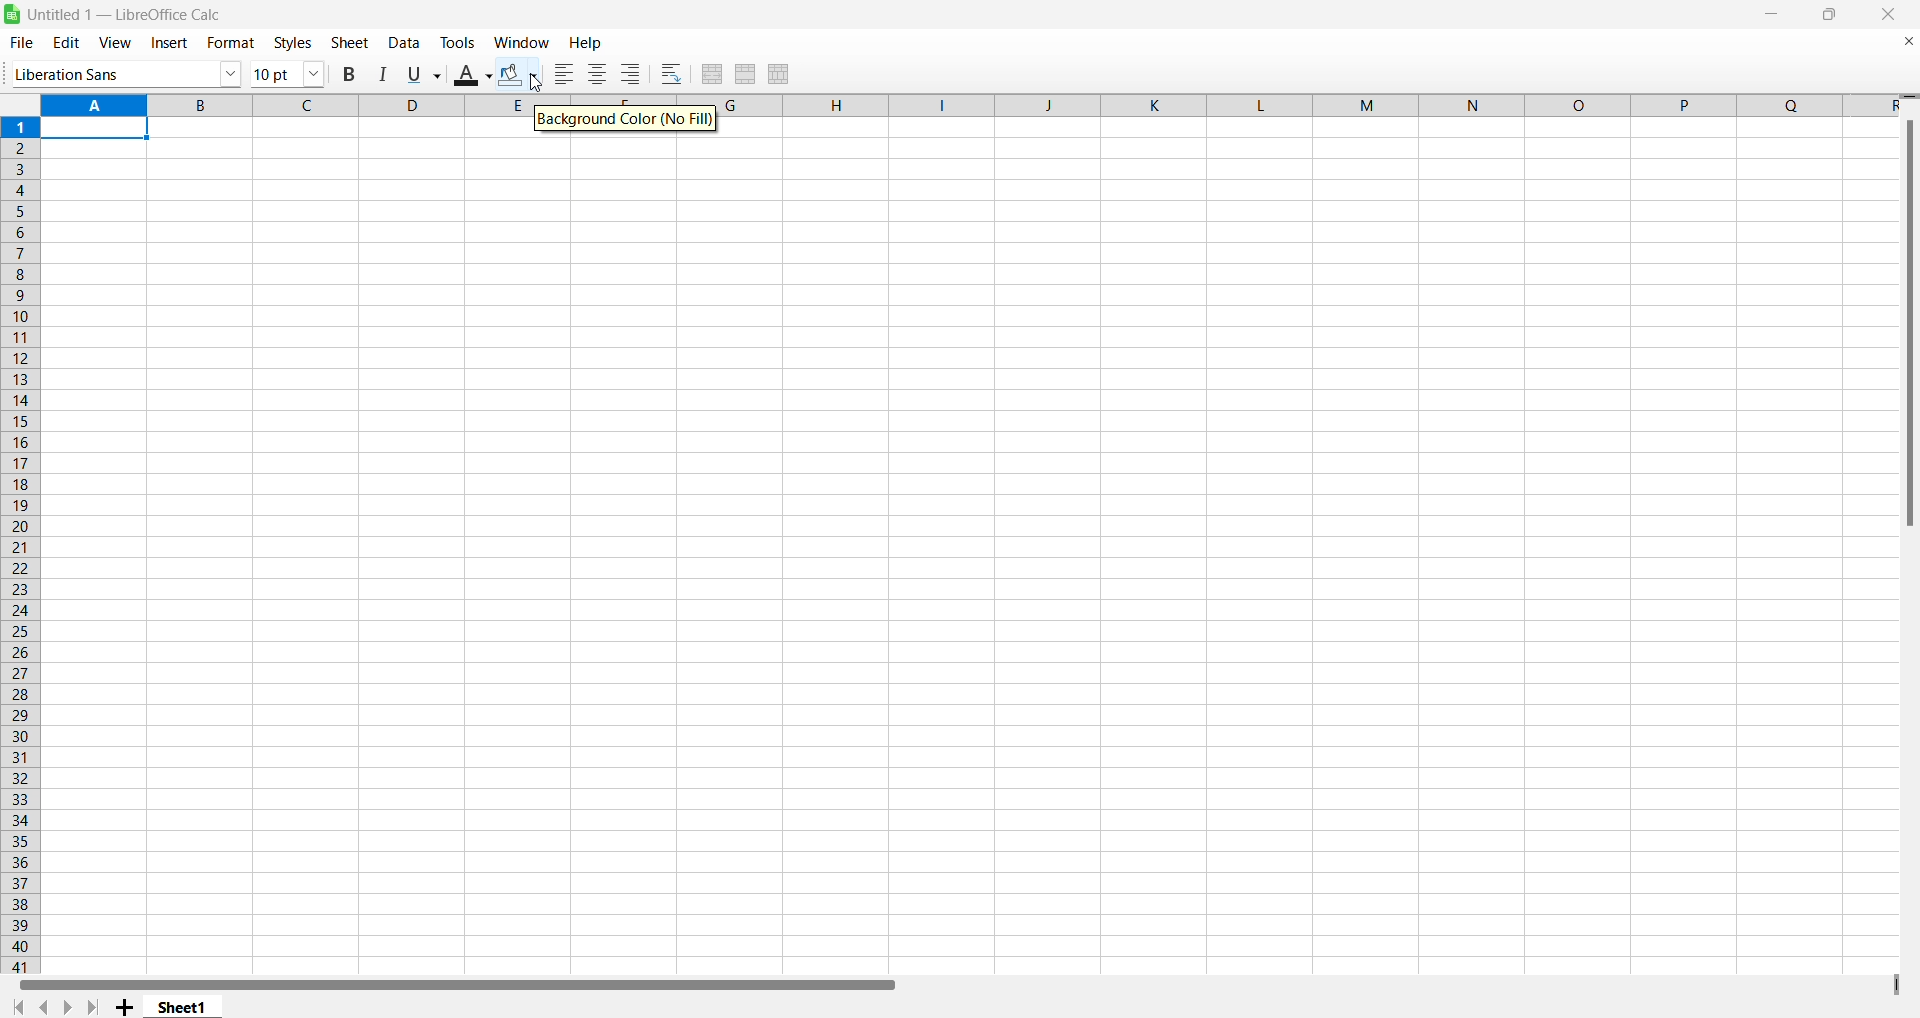 The height and width of the screenshot is (1018, 1920). I want to click on merge, so click(747, 73).